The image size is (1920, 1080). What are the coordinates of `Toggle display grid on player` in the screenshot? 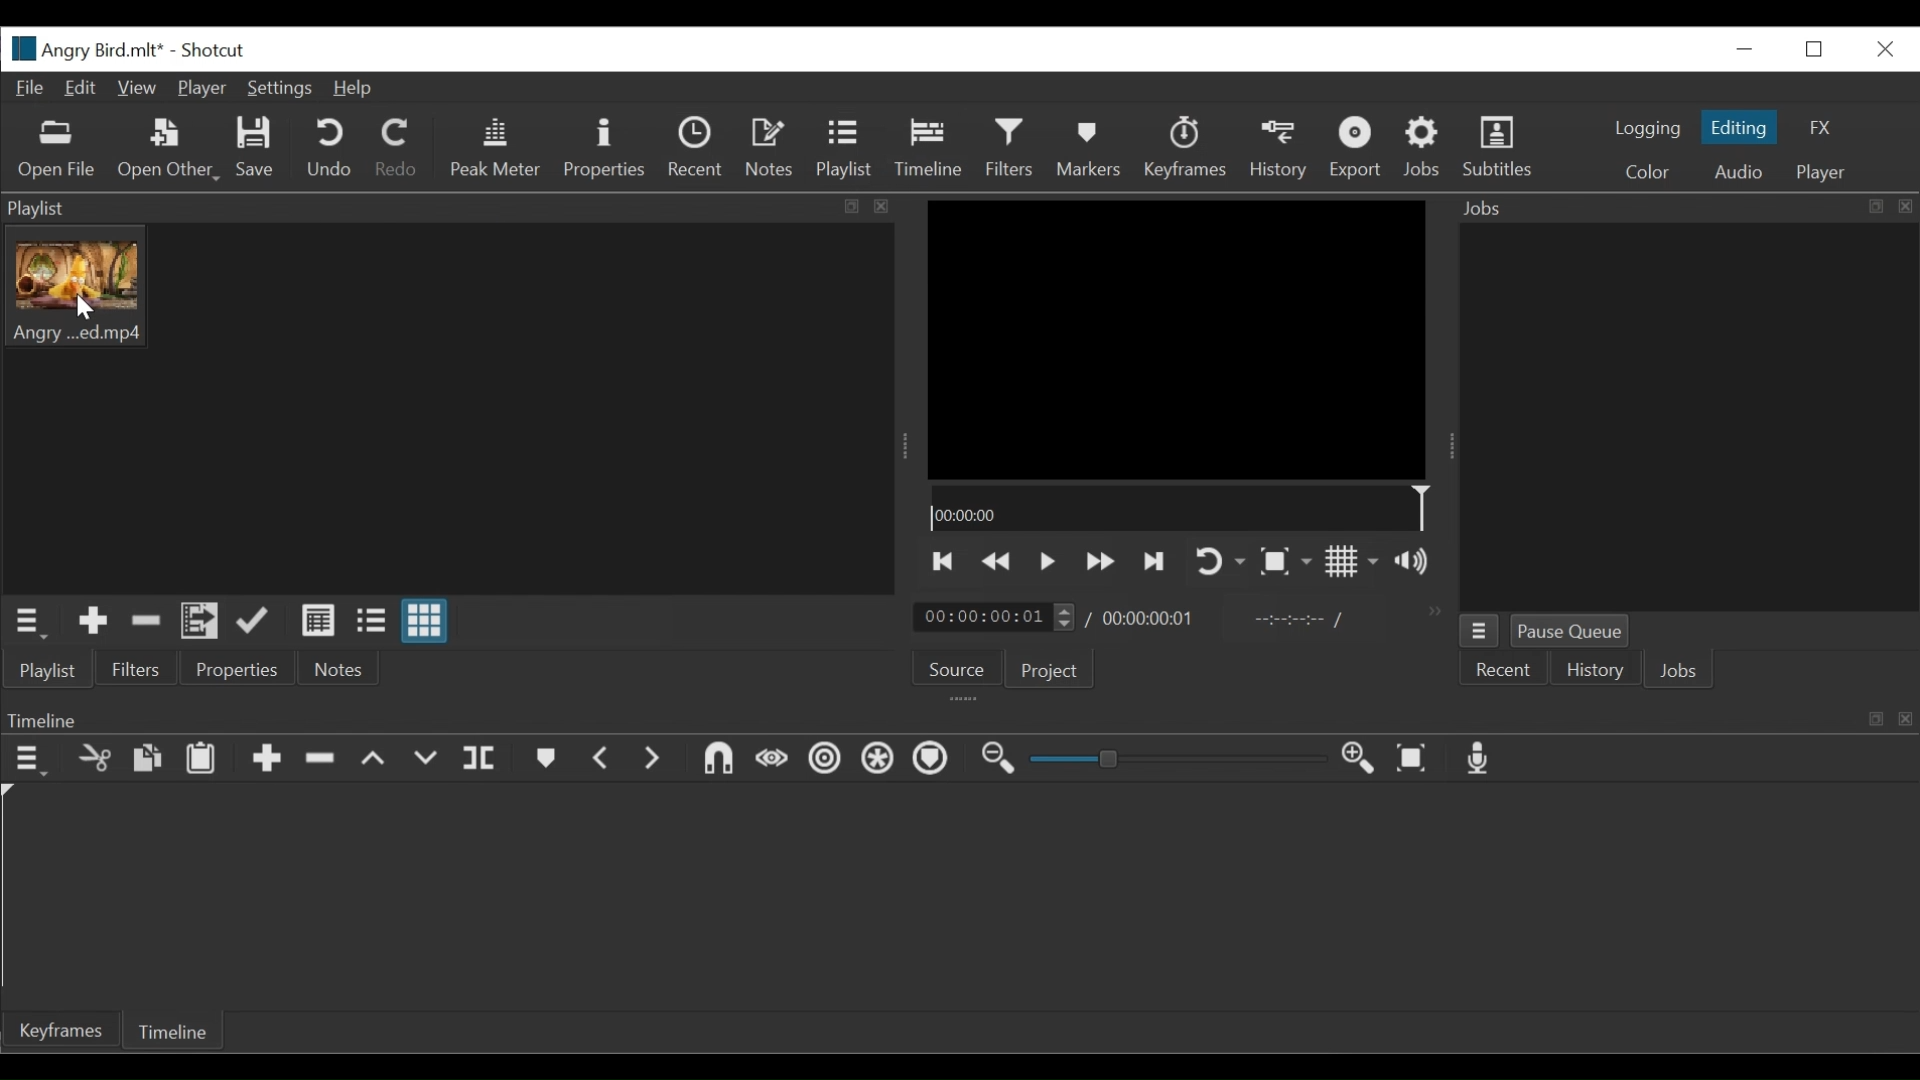 It's located at (1353, 562).